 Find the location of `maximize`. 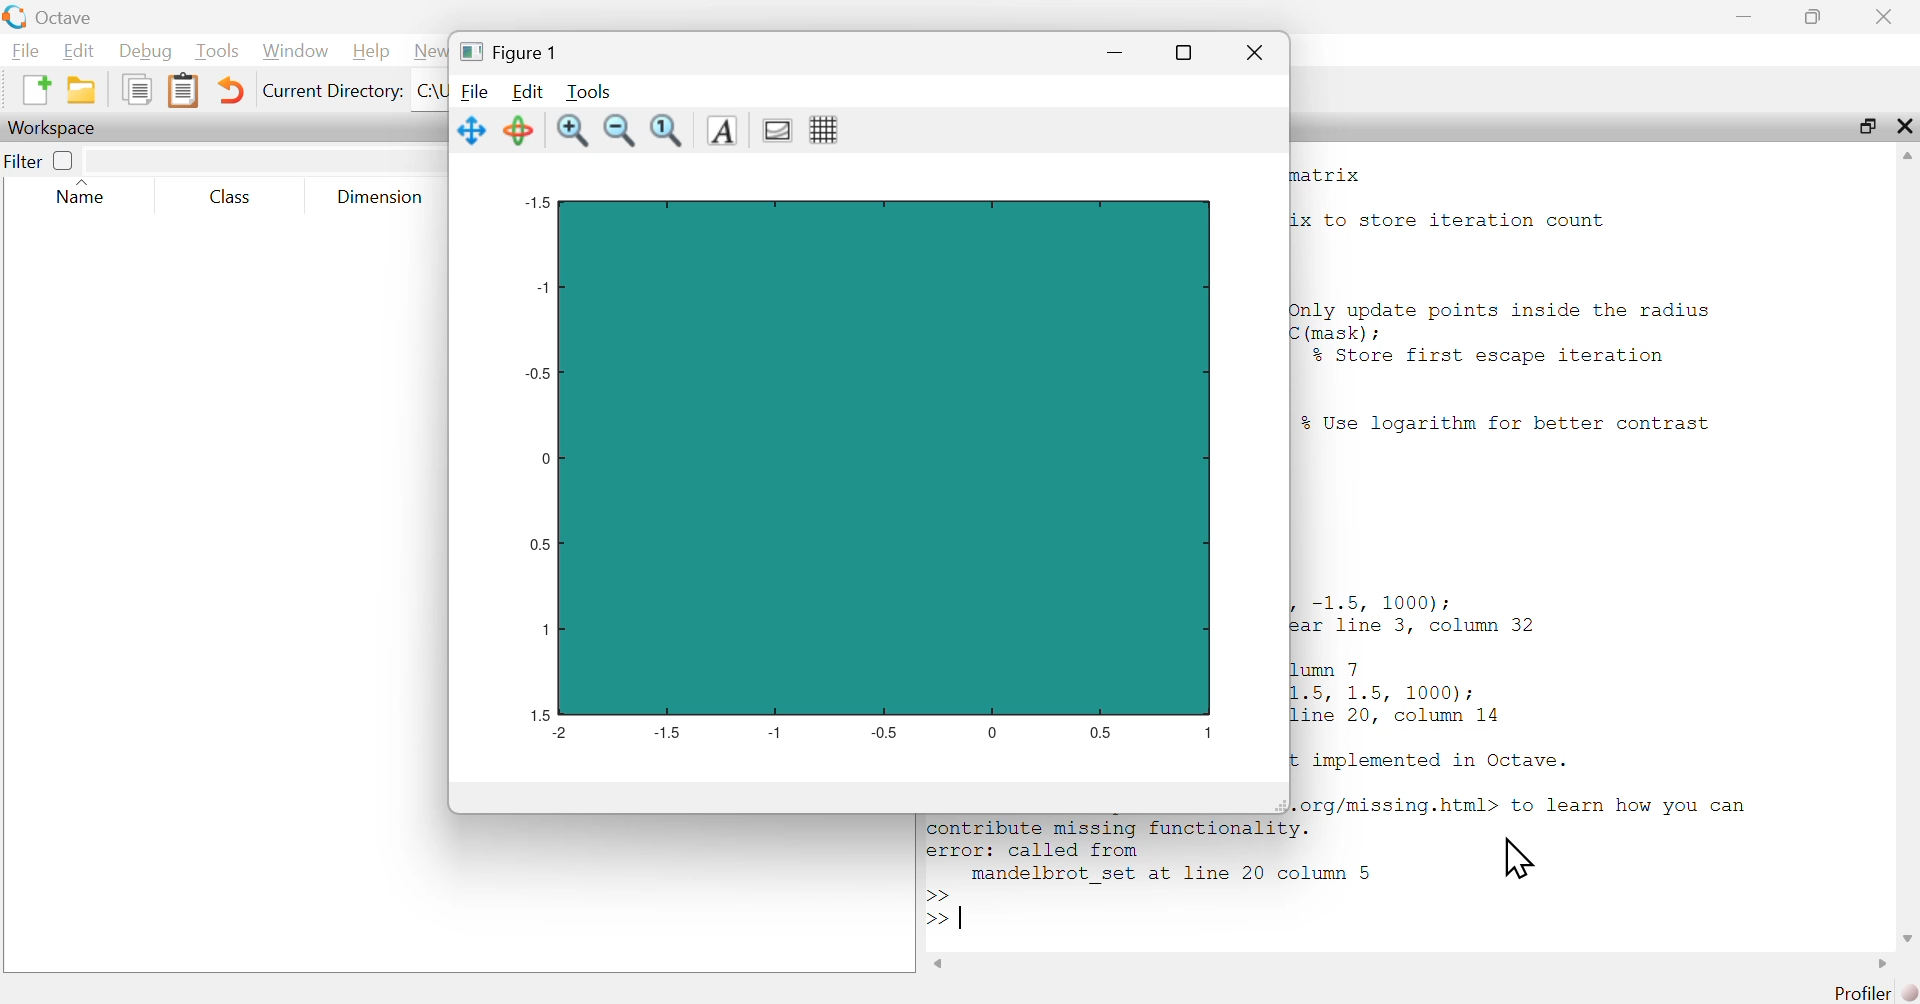

maximize is located at coordinates (1814, 16).